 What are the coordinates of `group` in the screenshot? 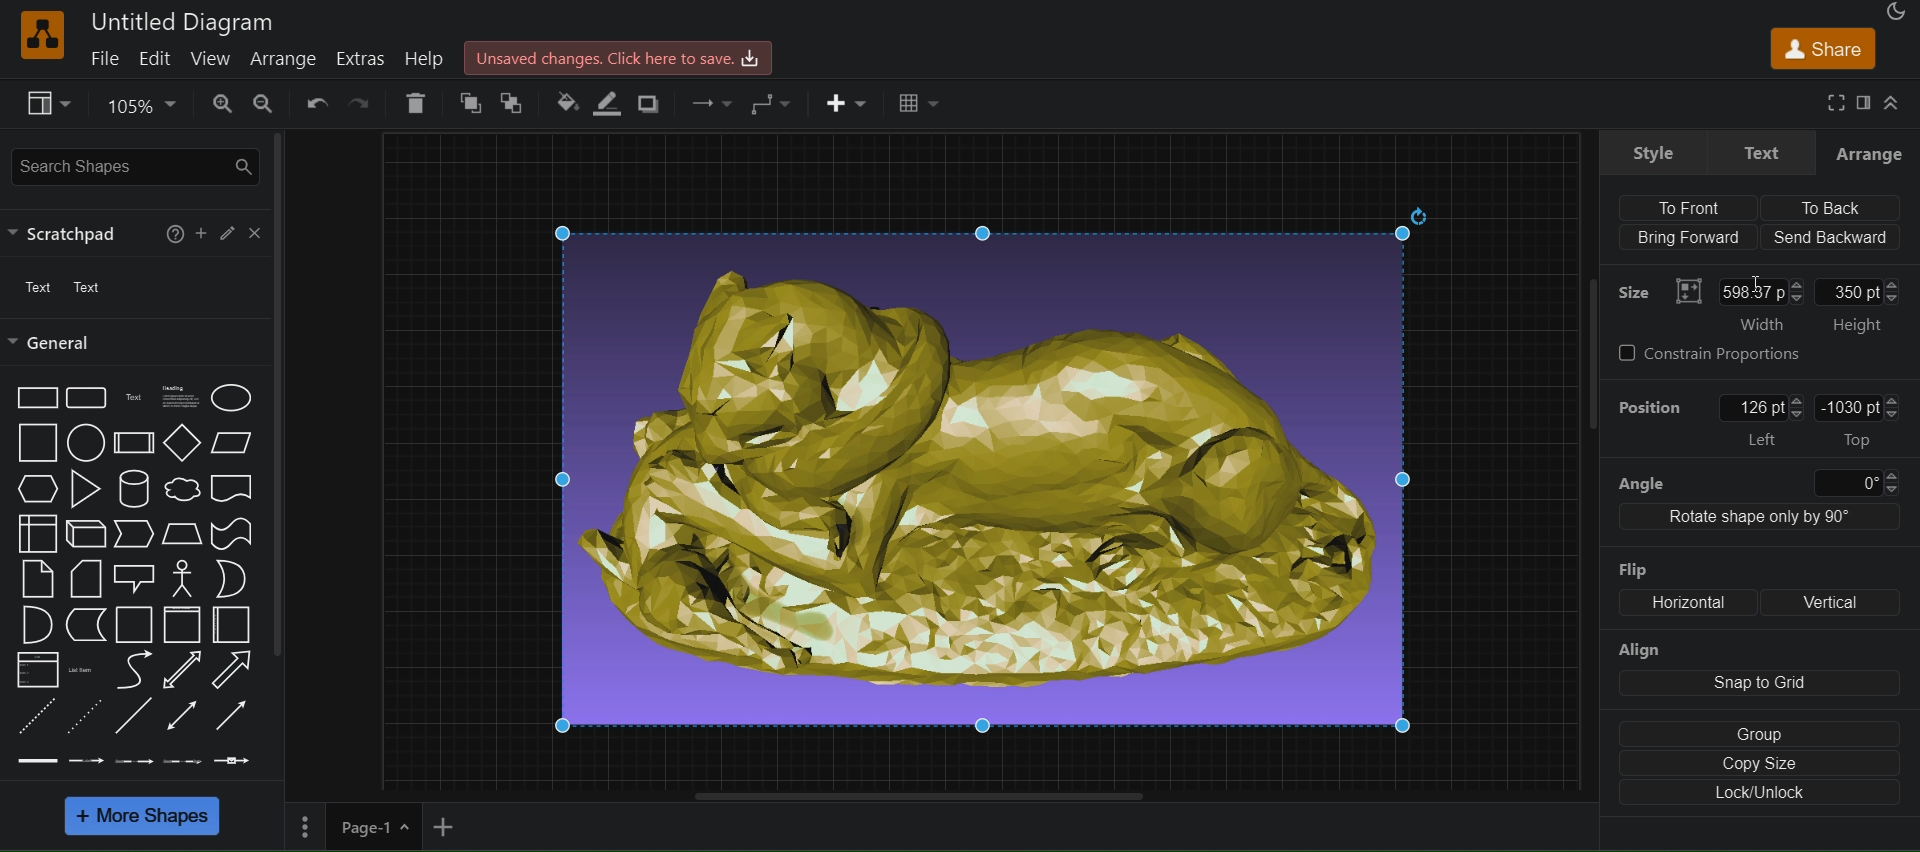 It's located at (1753, 732).